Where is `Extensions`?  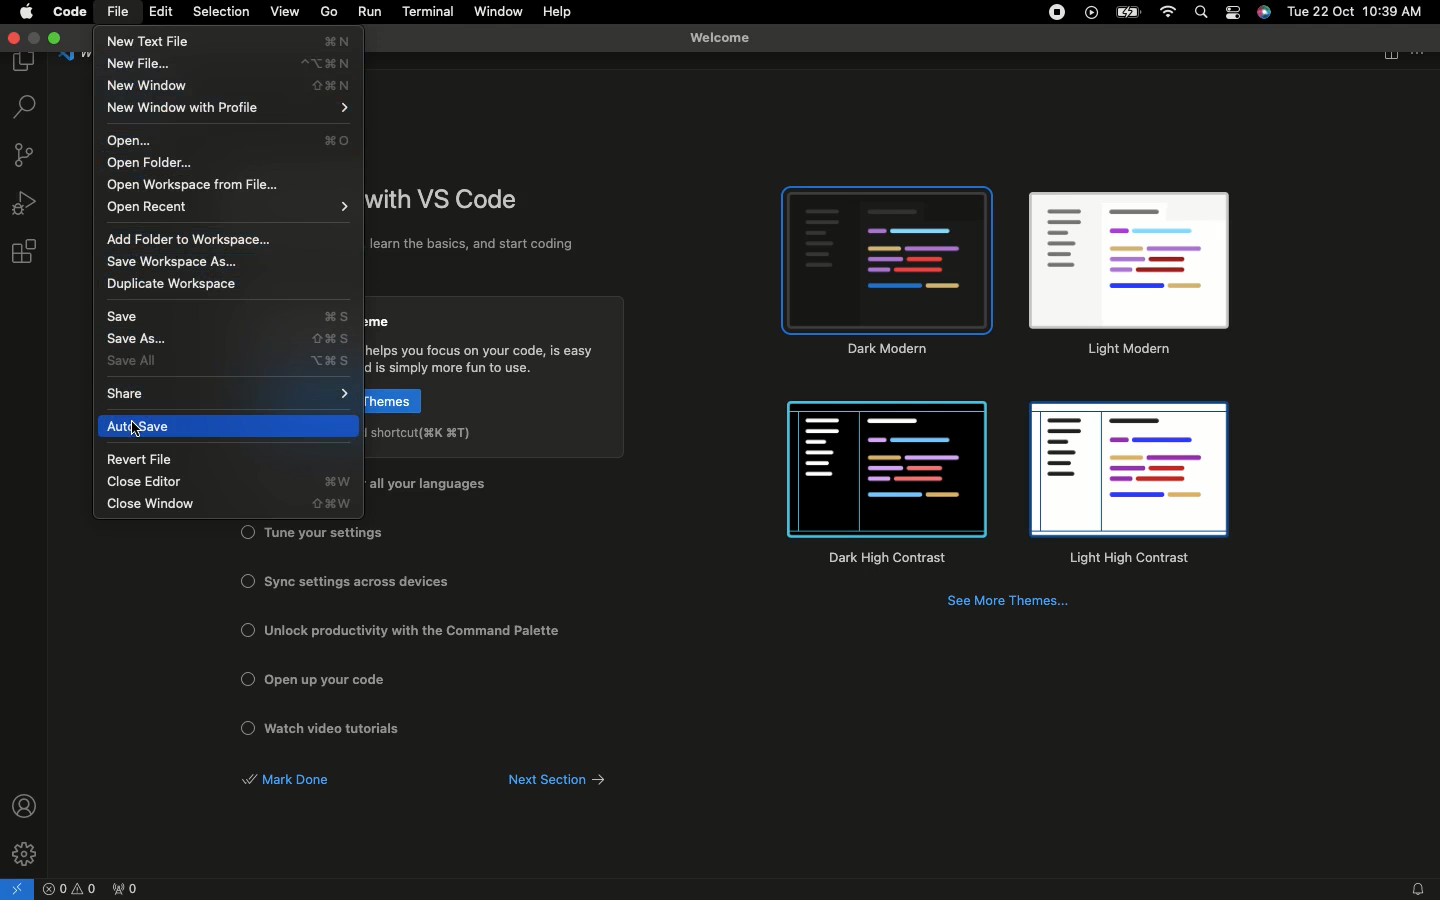
Extensions is located at coordinates (26, 253).